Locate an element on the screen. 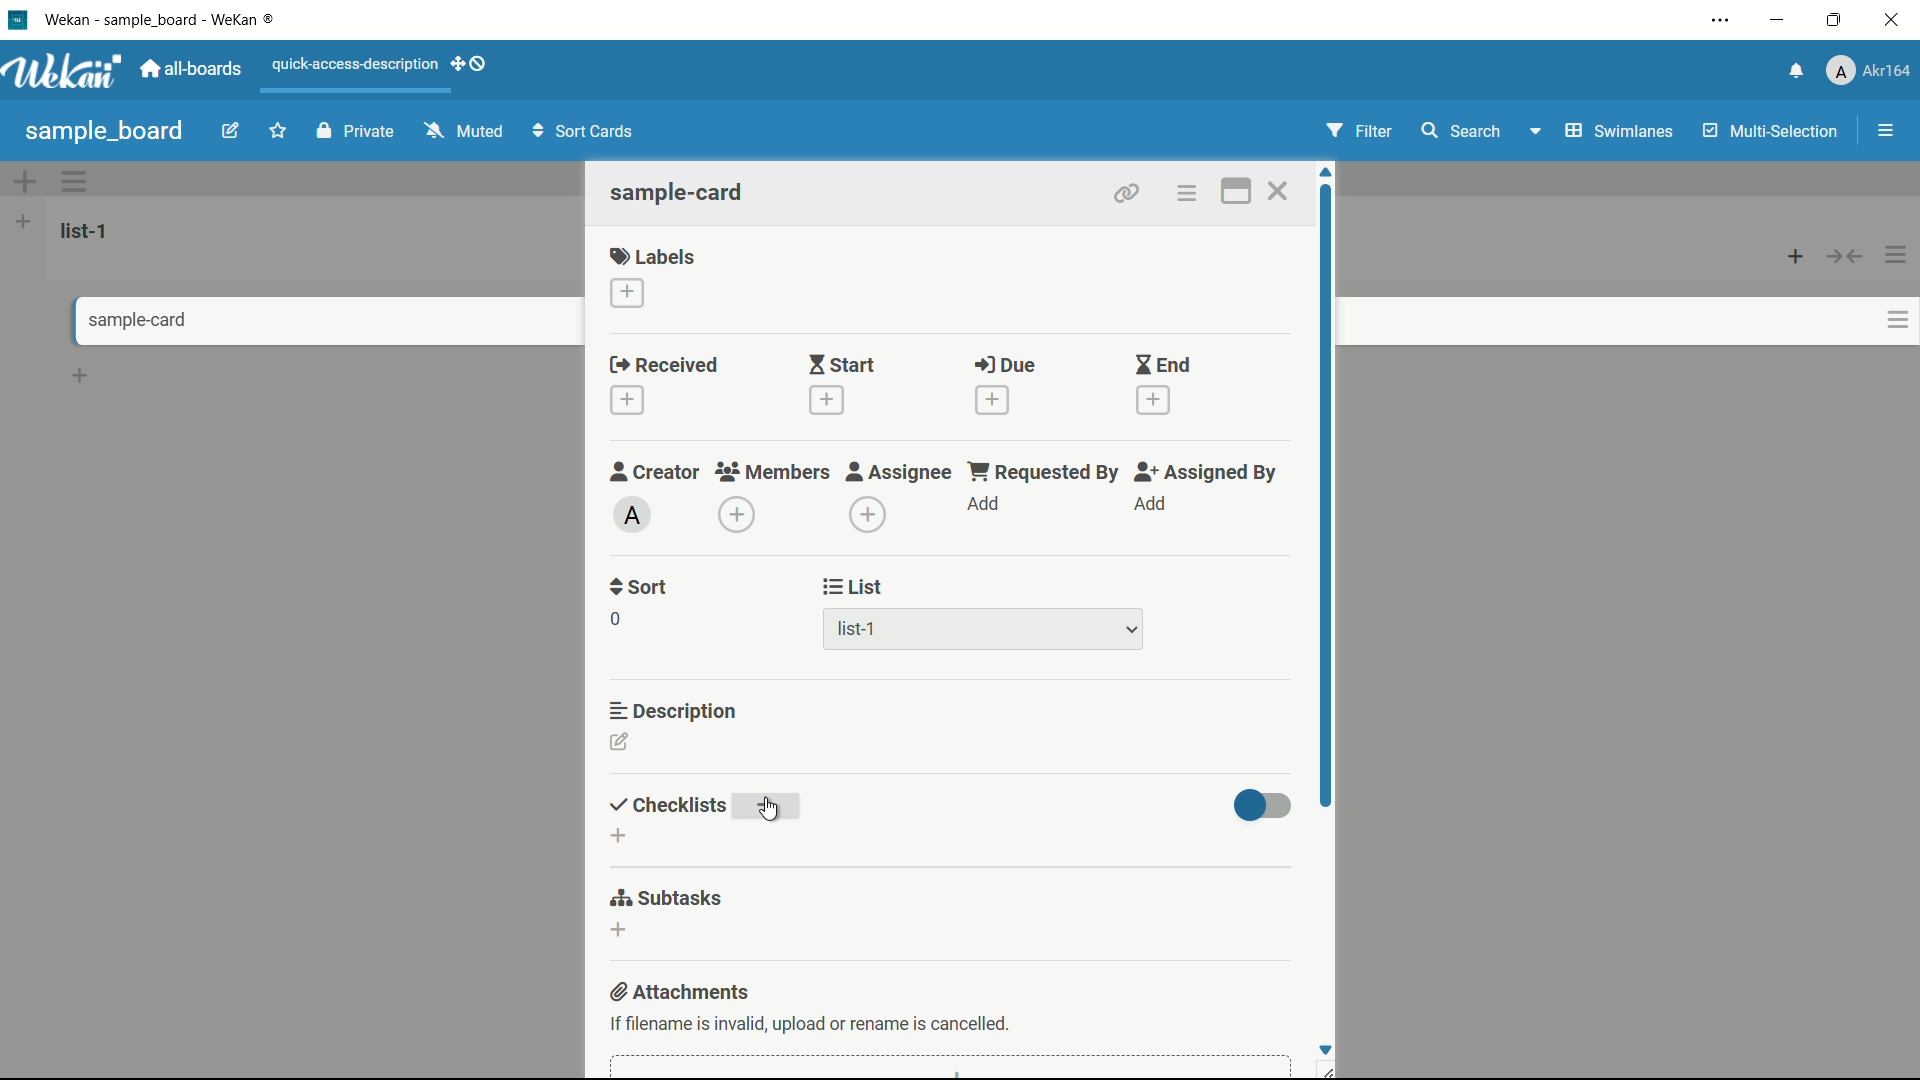 This screenshot has height=1080, width=1920. add is located at coordinates (1149, 504).